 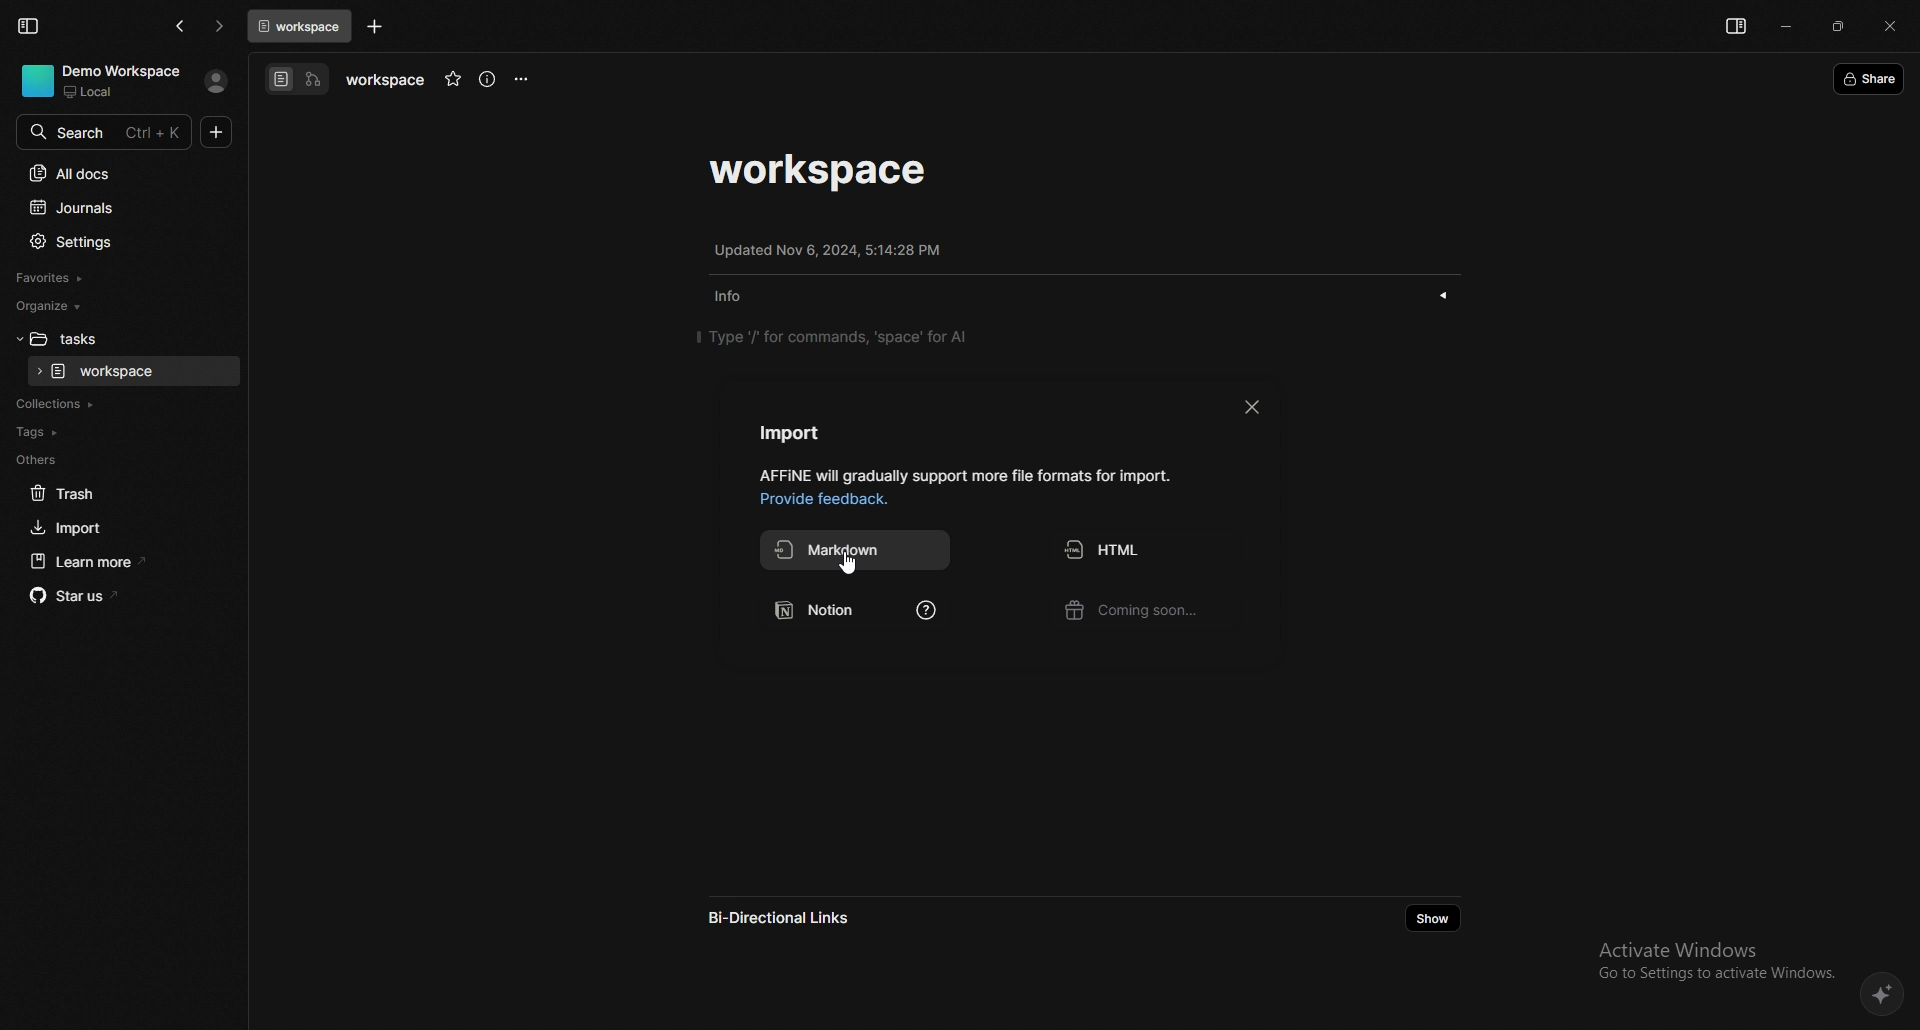 What do you see at coordinates (796, 918) in the screenshot?
I see `bi directional links` at bounding box center [796, 918].